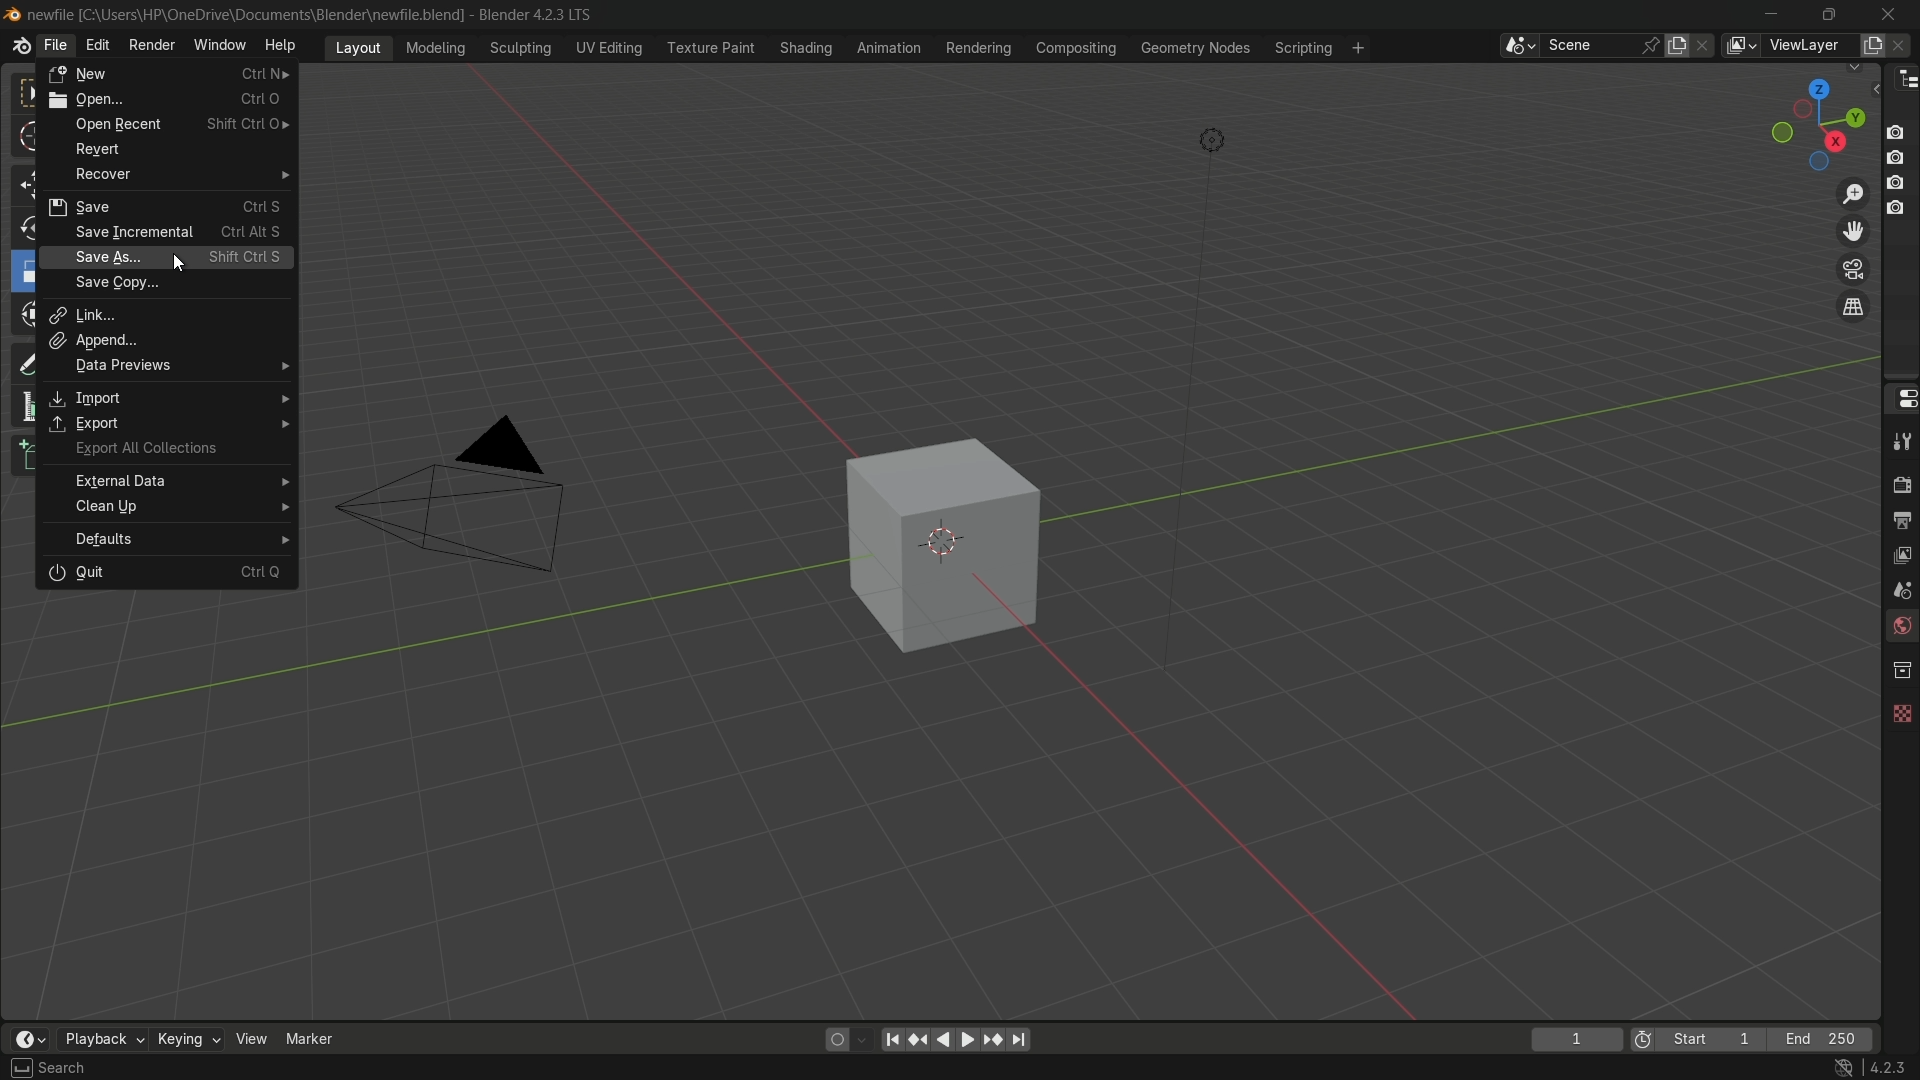  Describe the element at coordinates (166, 338) in the screenshot. I see `append` at that location.